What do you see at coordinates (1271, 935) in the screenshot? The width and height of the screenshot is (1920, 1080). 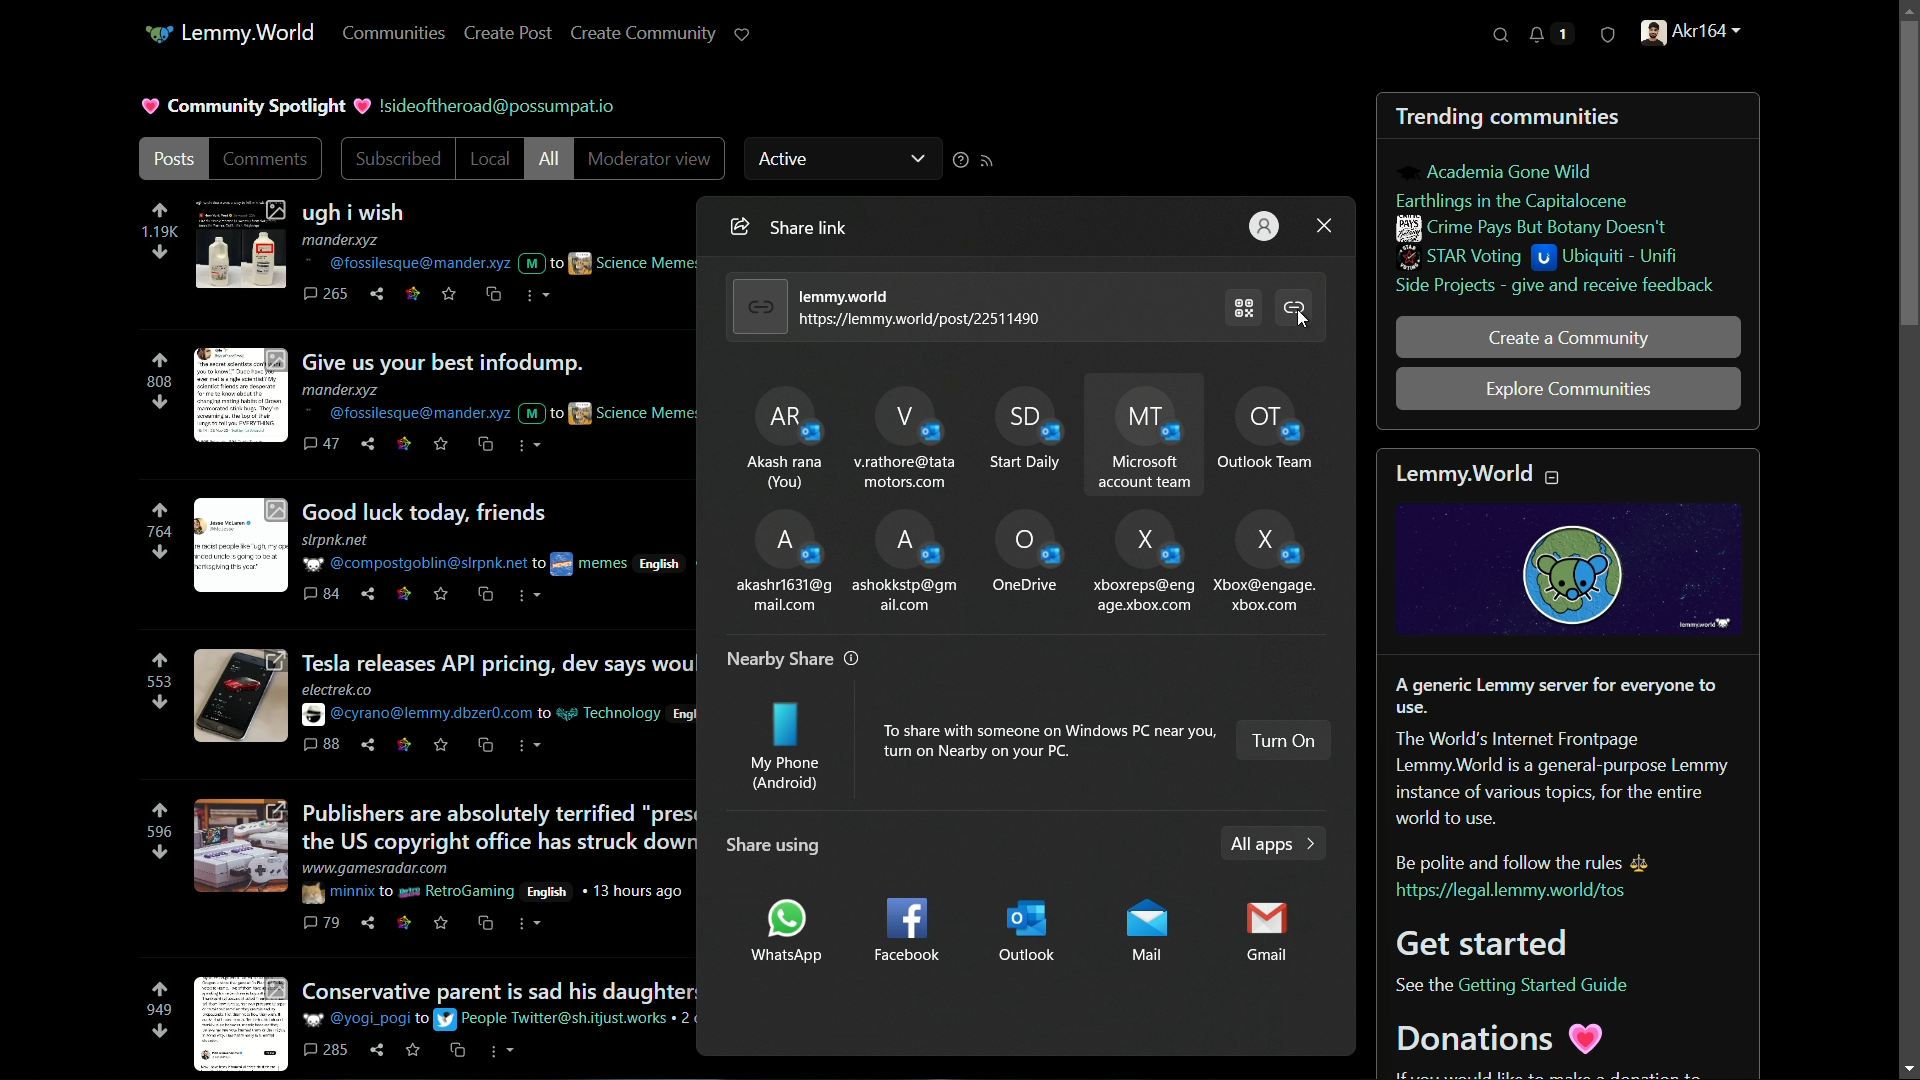 I see `gmail` at bounding box center [1271, 935].